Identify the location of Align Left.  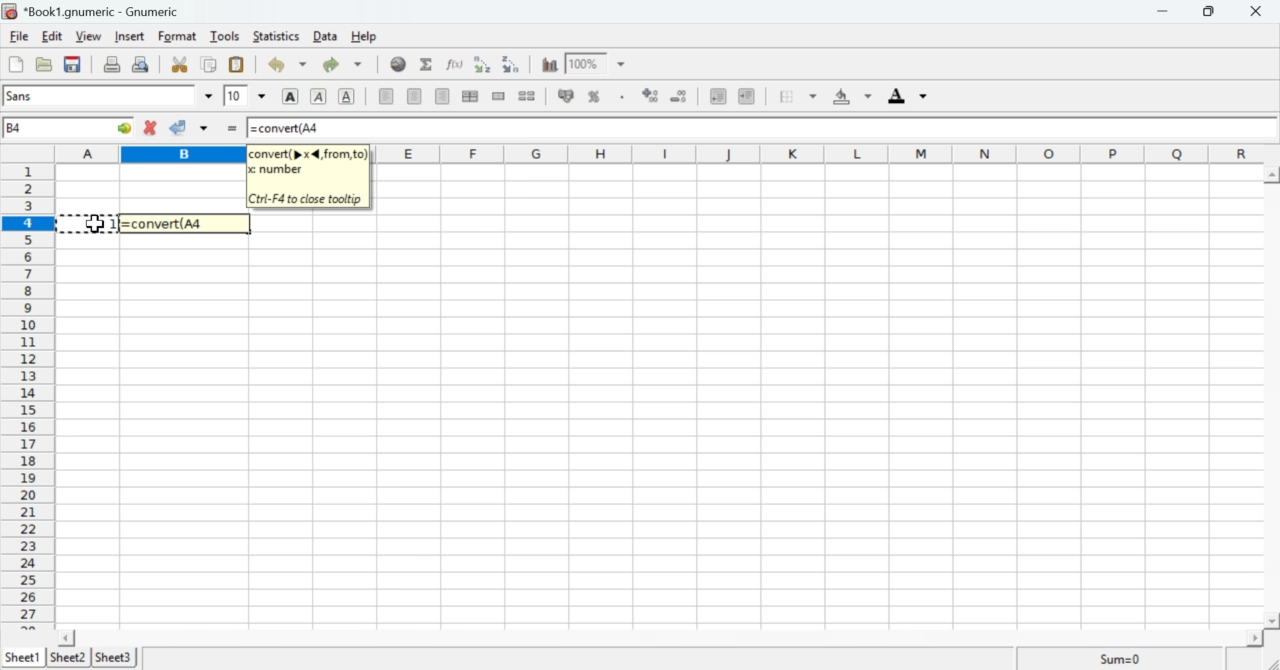
(386, 97).